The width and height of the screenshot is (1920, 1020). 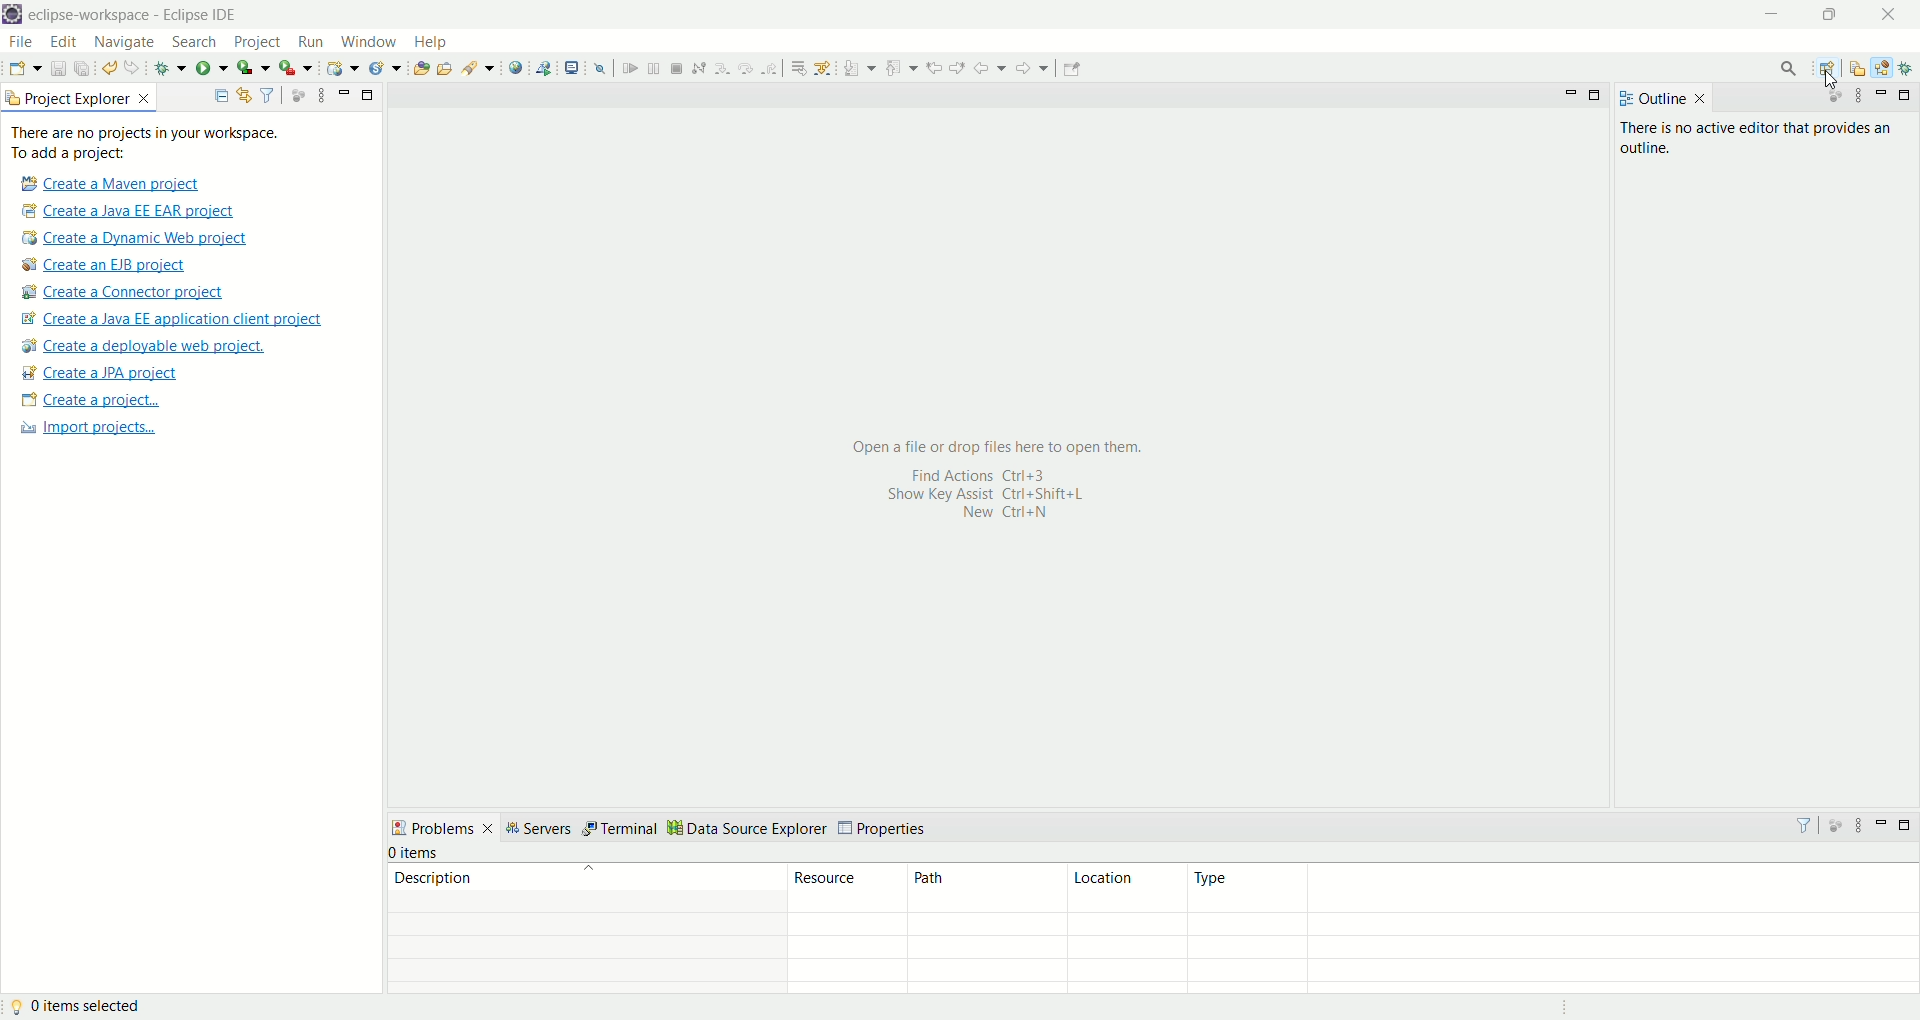 I want to click on view menu, so click(x=320, y=96).